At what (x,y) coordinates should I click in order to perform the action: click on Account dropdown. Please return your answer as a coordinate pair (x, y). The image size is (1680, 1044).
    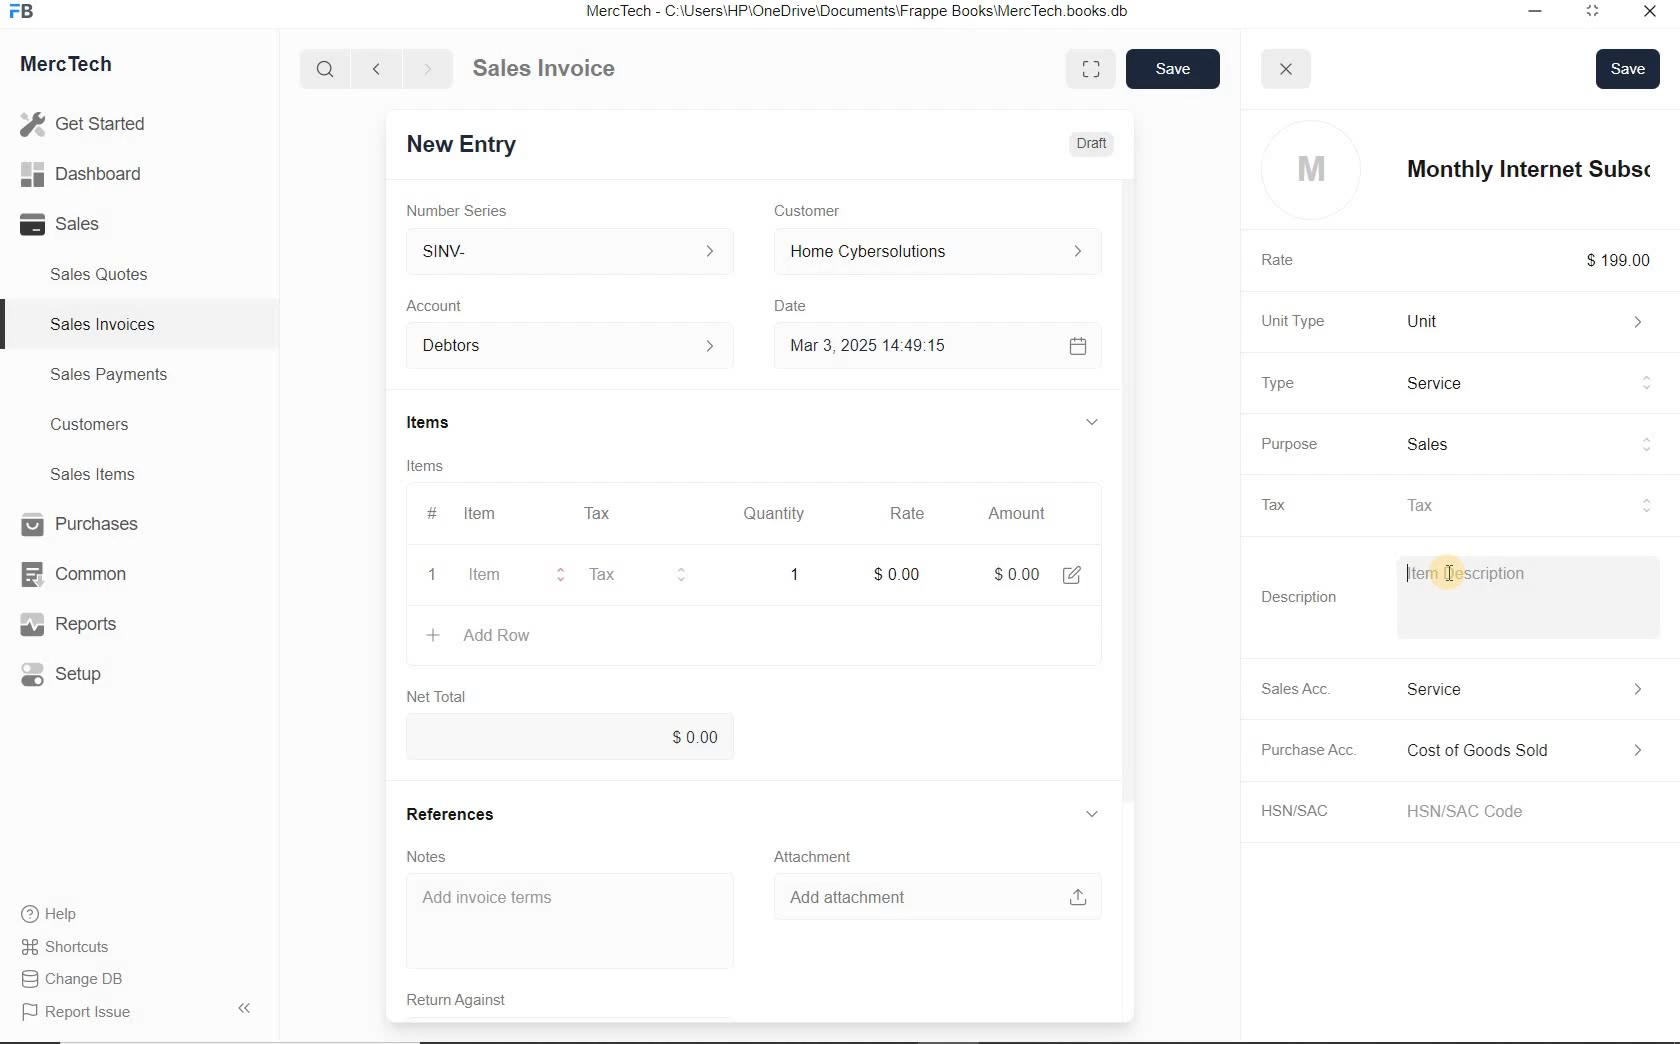
    Looking at the image, I should click on (570, 347).